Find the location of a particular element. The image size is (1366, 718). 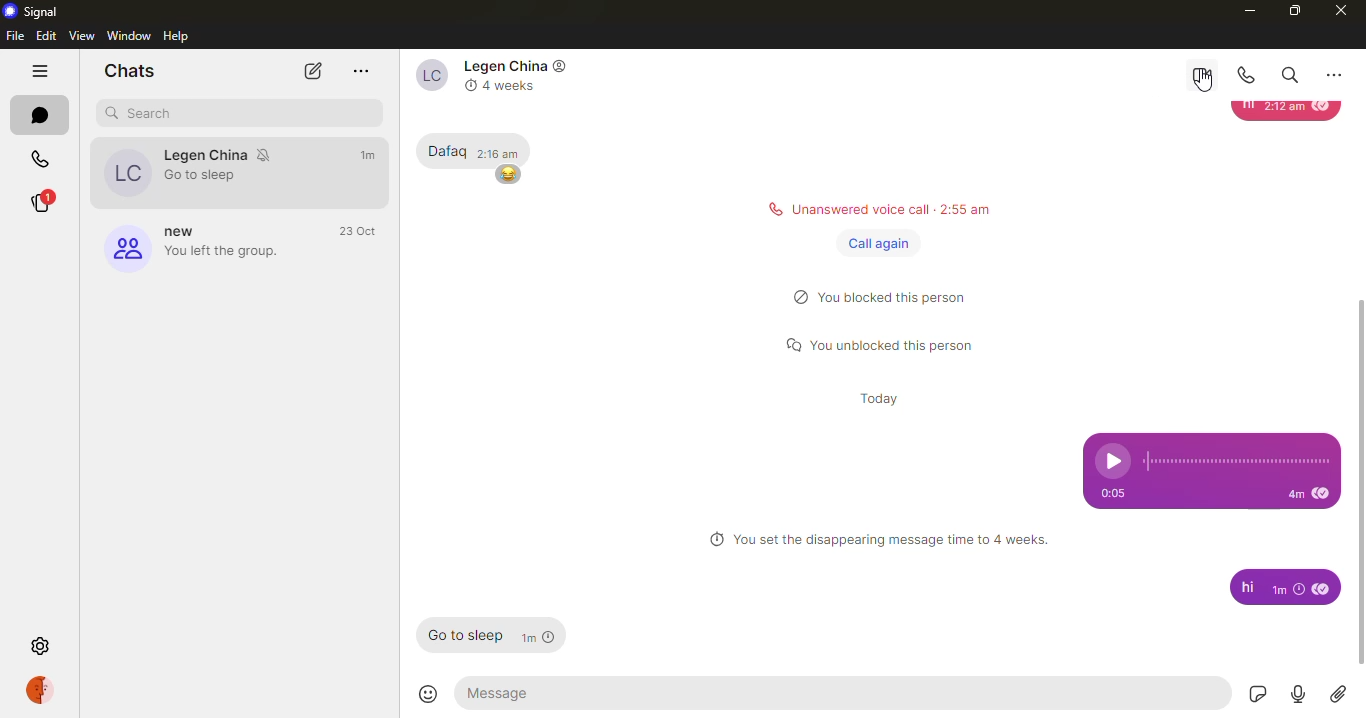

edit is located at coordinates (46, 35).